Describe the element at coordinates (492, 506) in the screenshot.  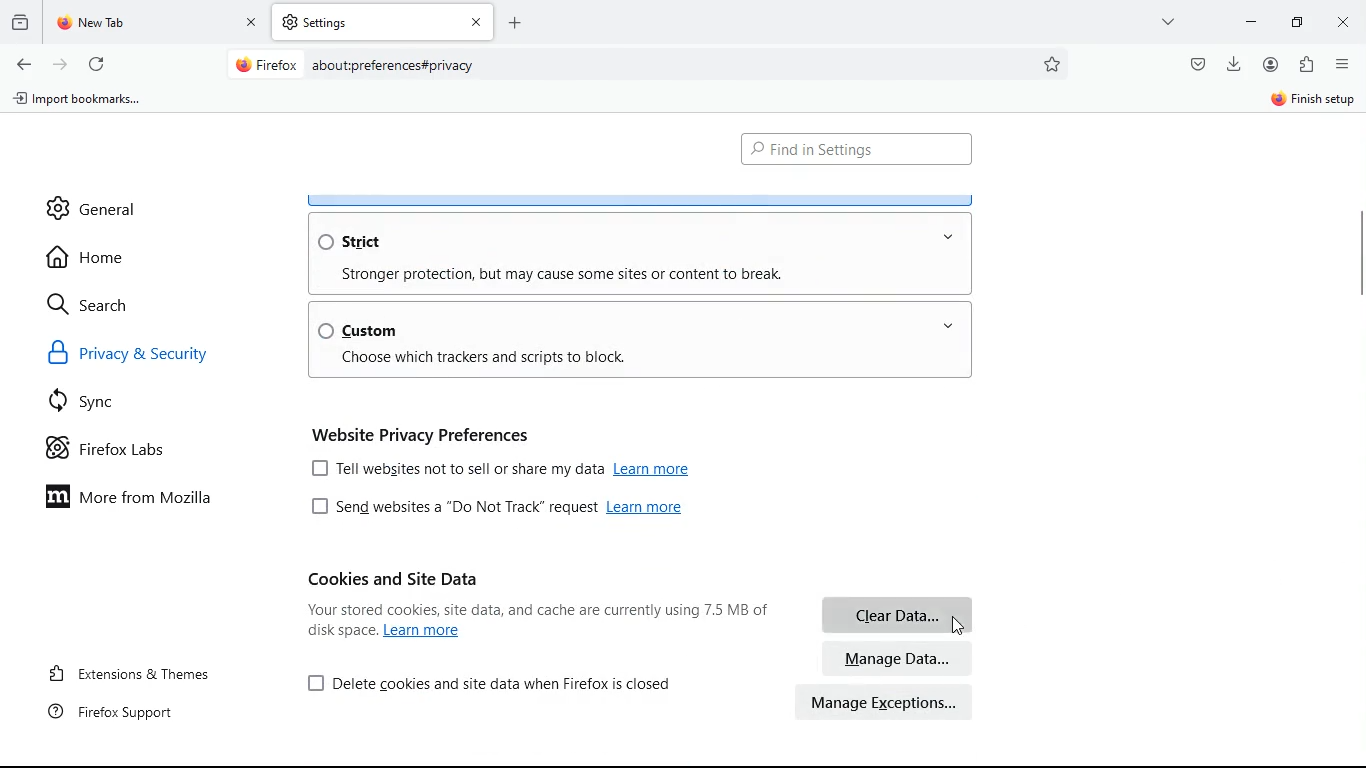
I see `[J Send websites a “Do Not Track” request Learn more.` at that location.